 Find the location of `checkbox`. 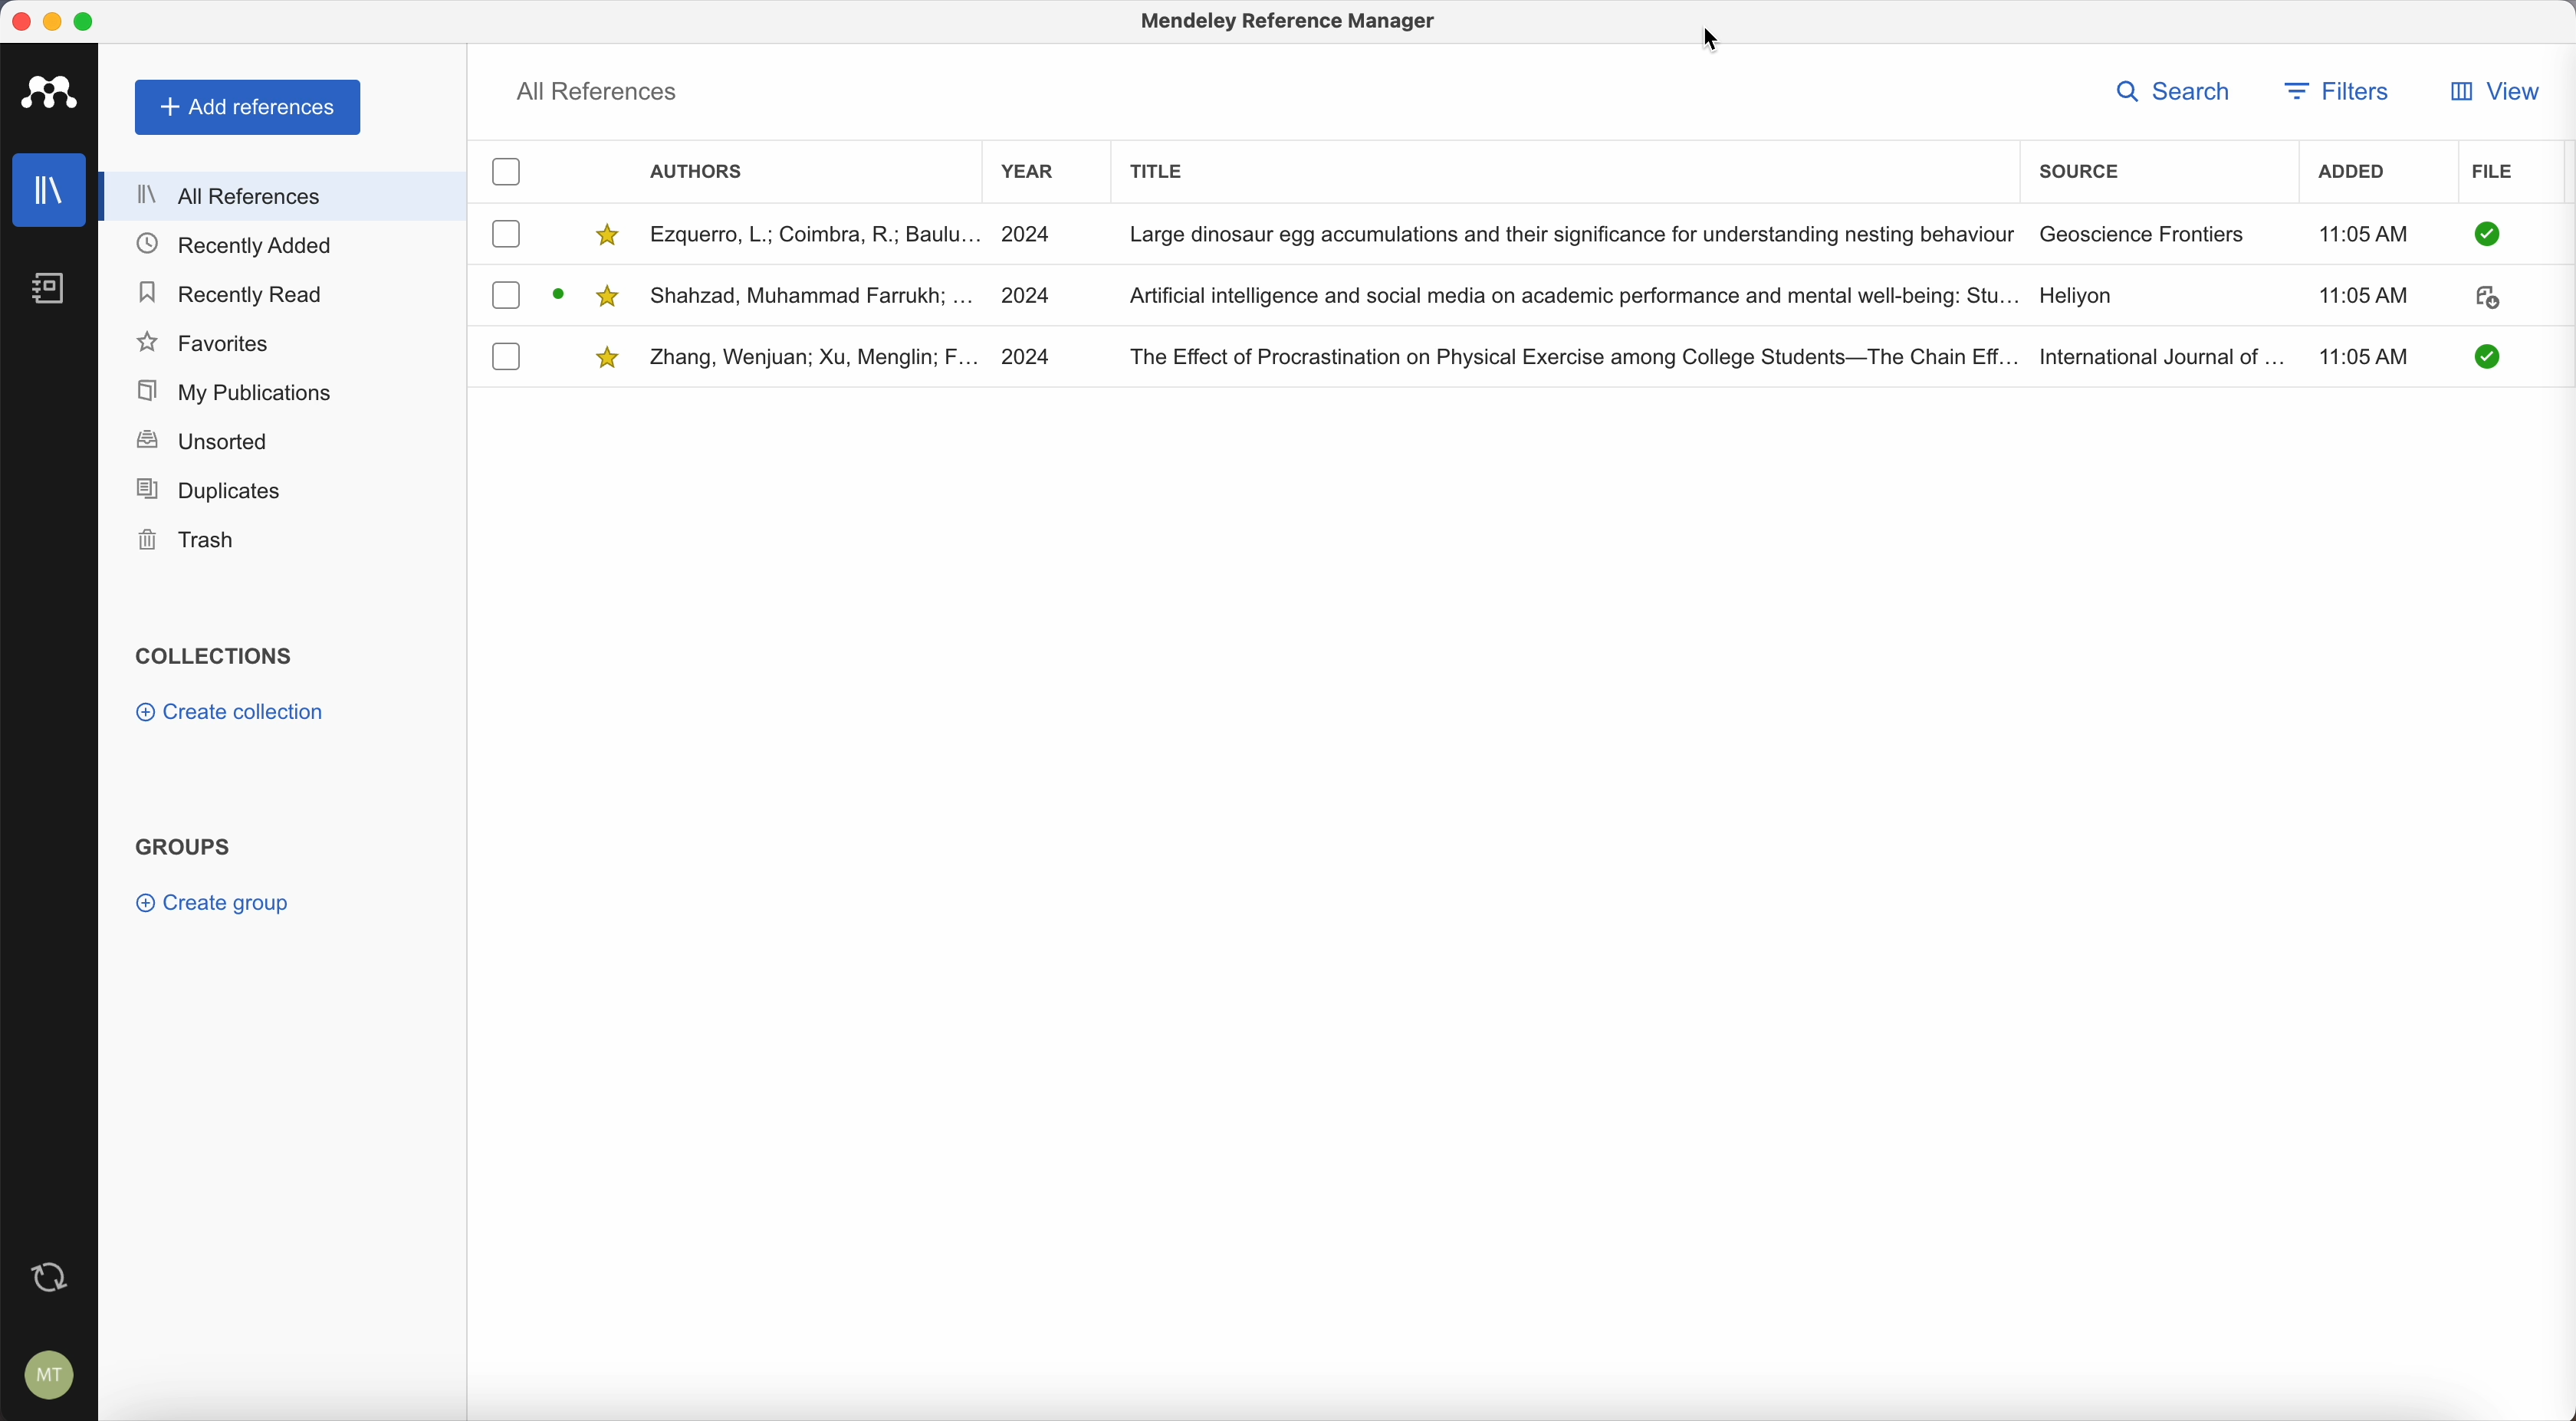

checkbox is located at coordinates (507, 295).